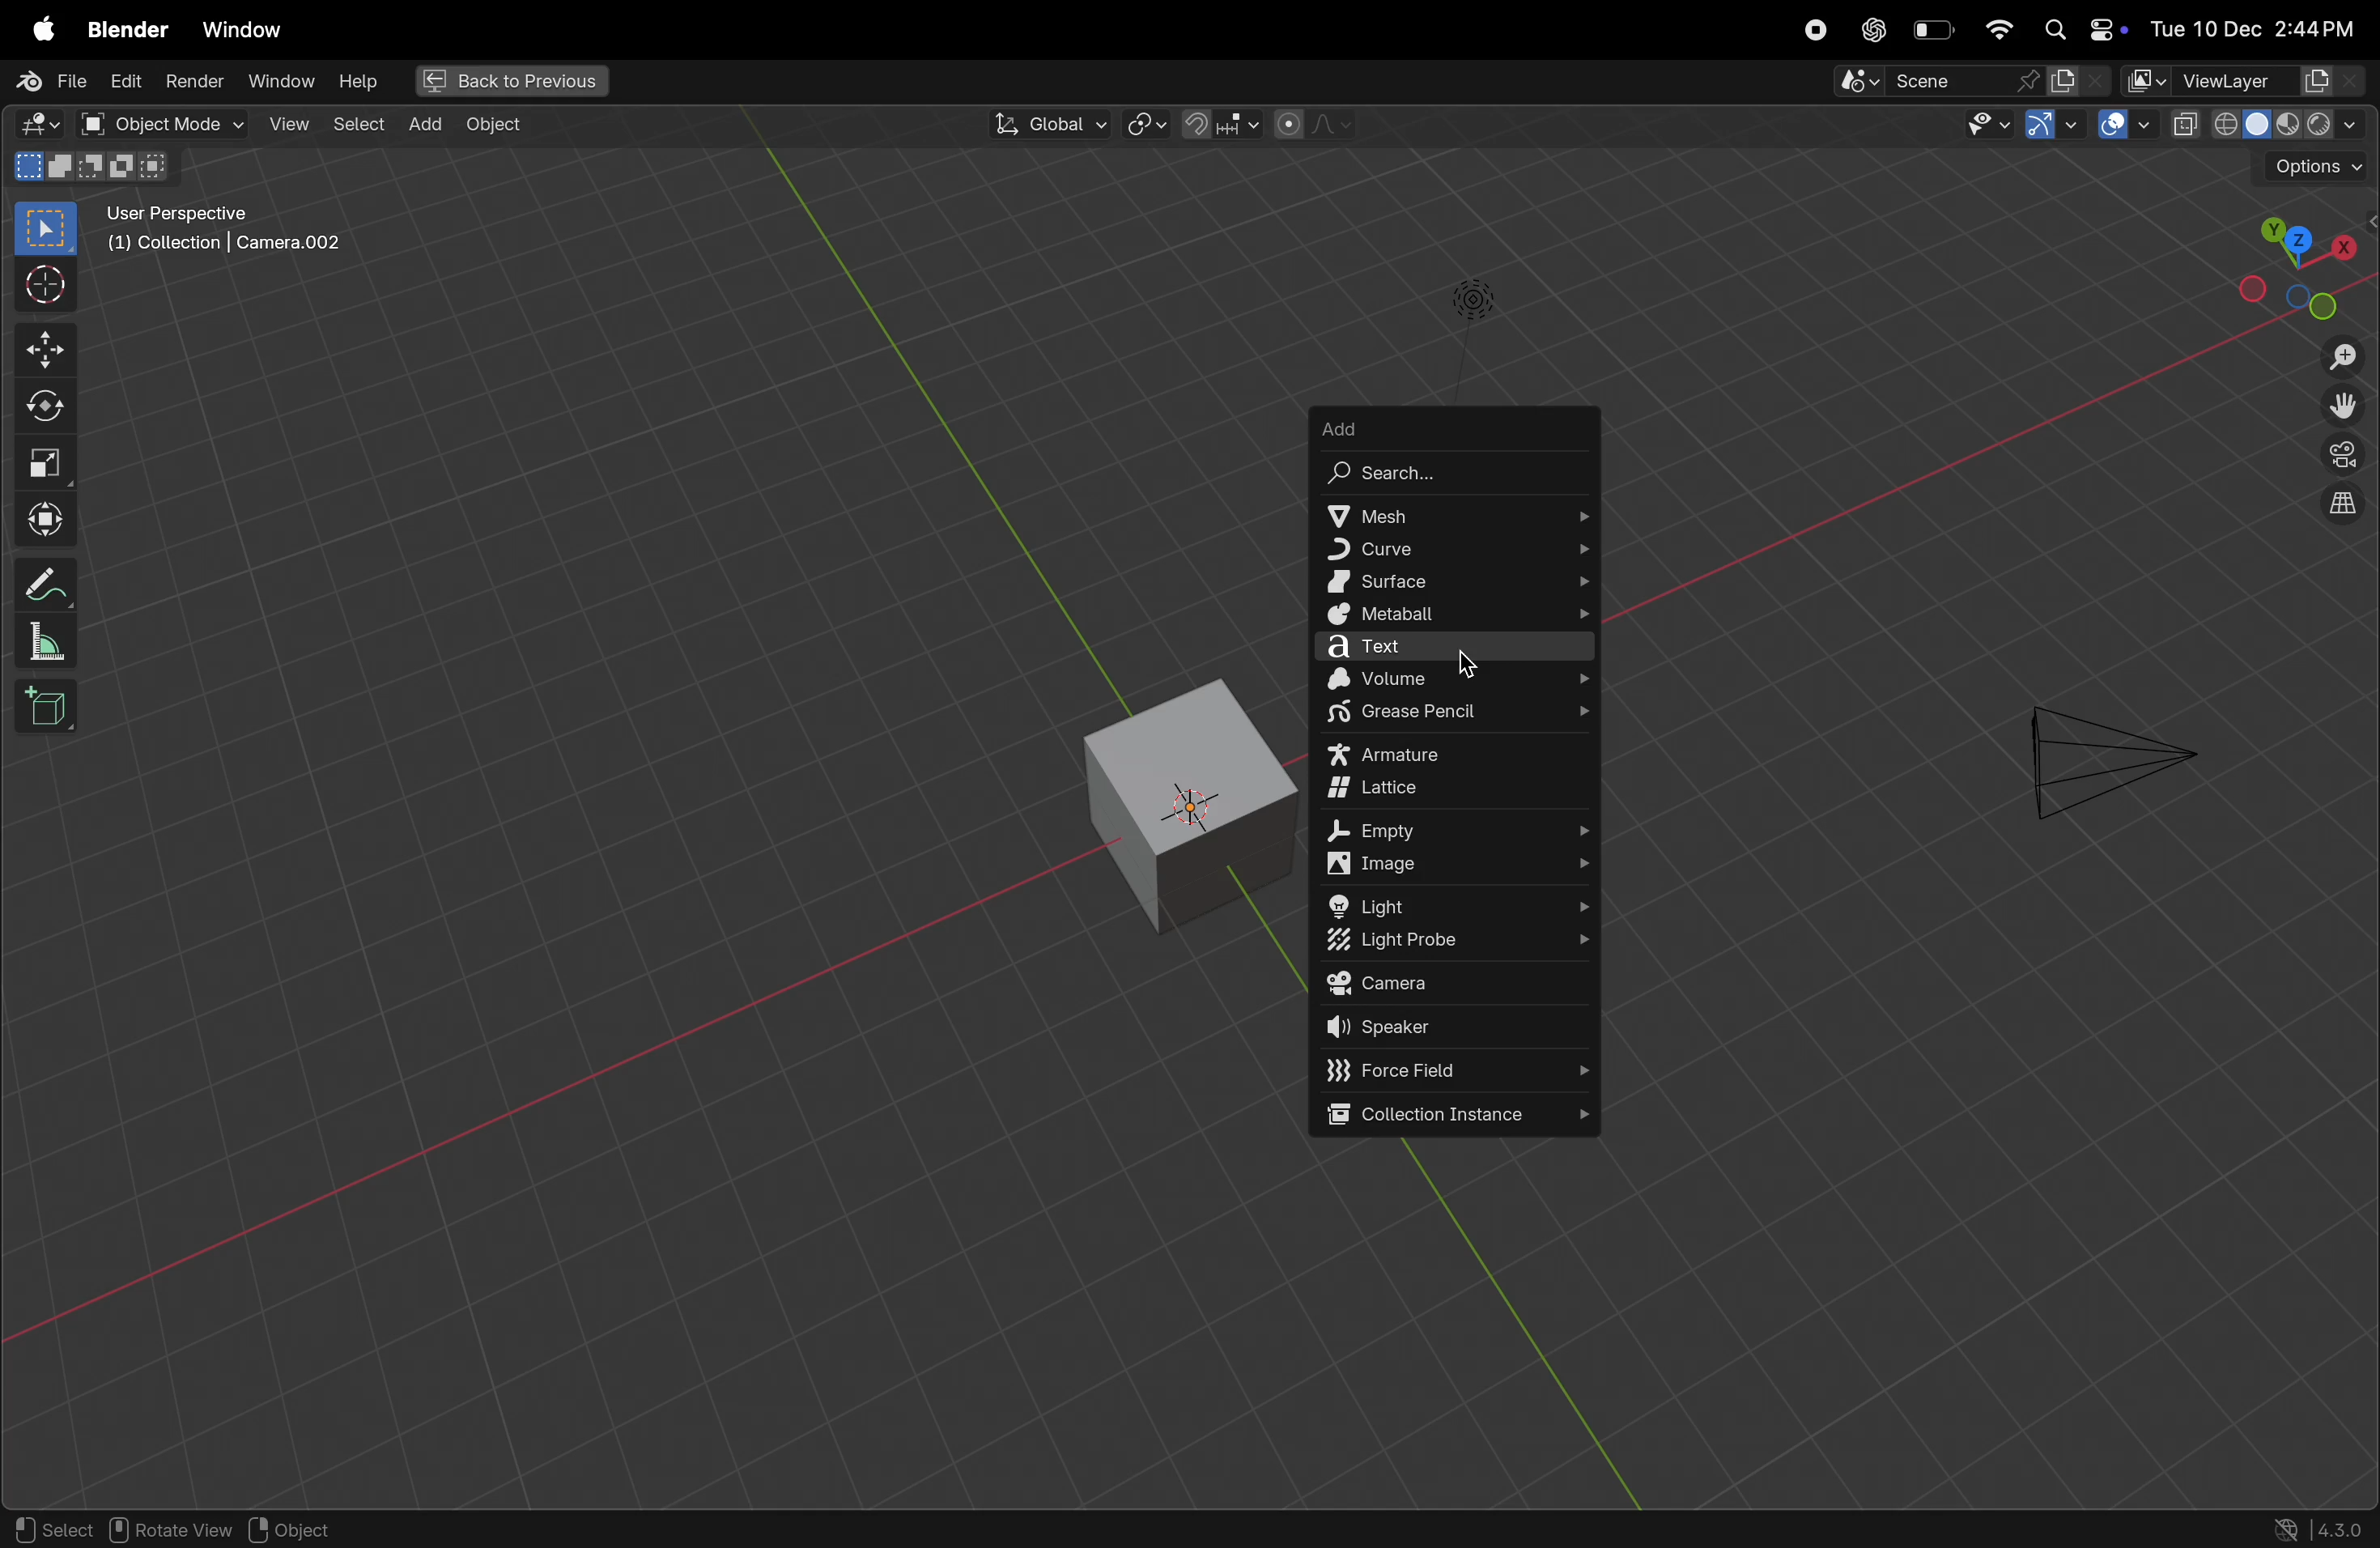 This screenshot has height=1548, width=2380. What do you see at coordinates (125, 31) in the screenshot?
I see `Blender` at bounding box center [125, 31].